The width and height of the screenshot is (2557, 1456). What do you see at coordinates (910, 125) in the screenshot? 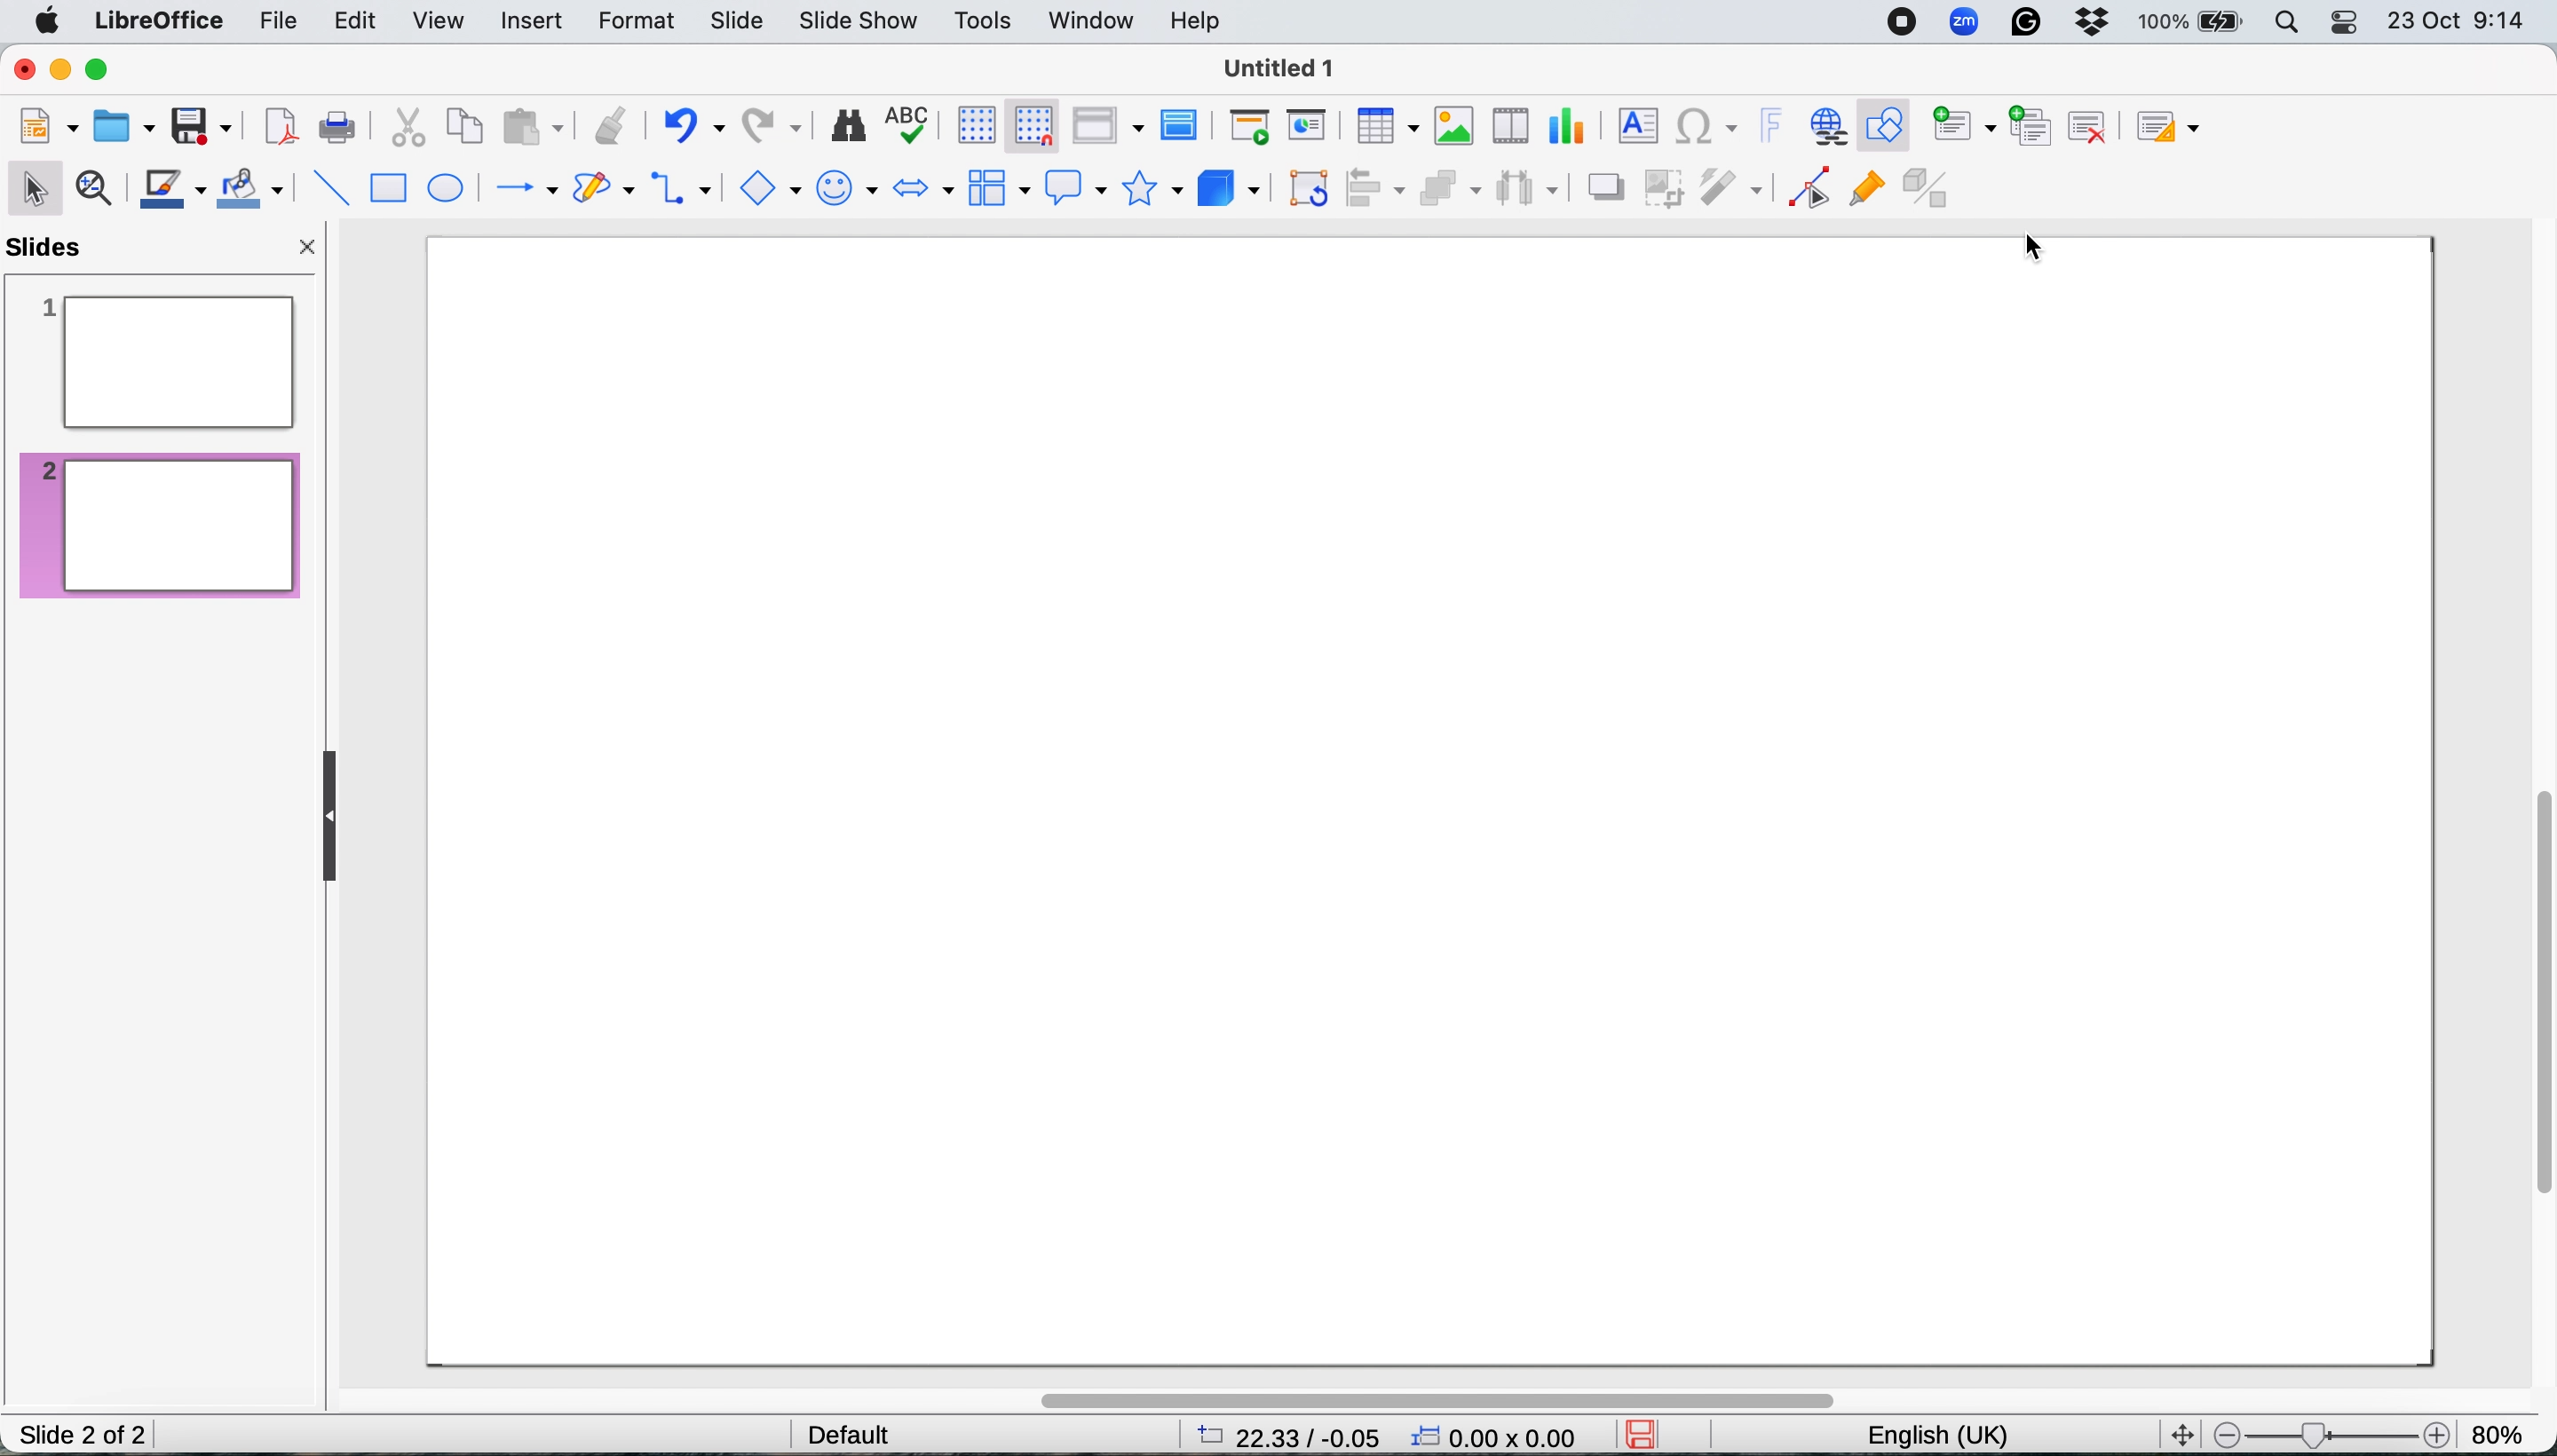
I see `spelling` at bounding box center [910, 125].